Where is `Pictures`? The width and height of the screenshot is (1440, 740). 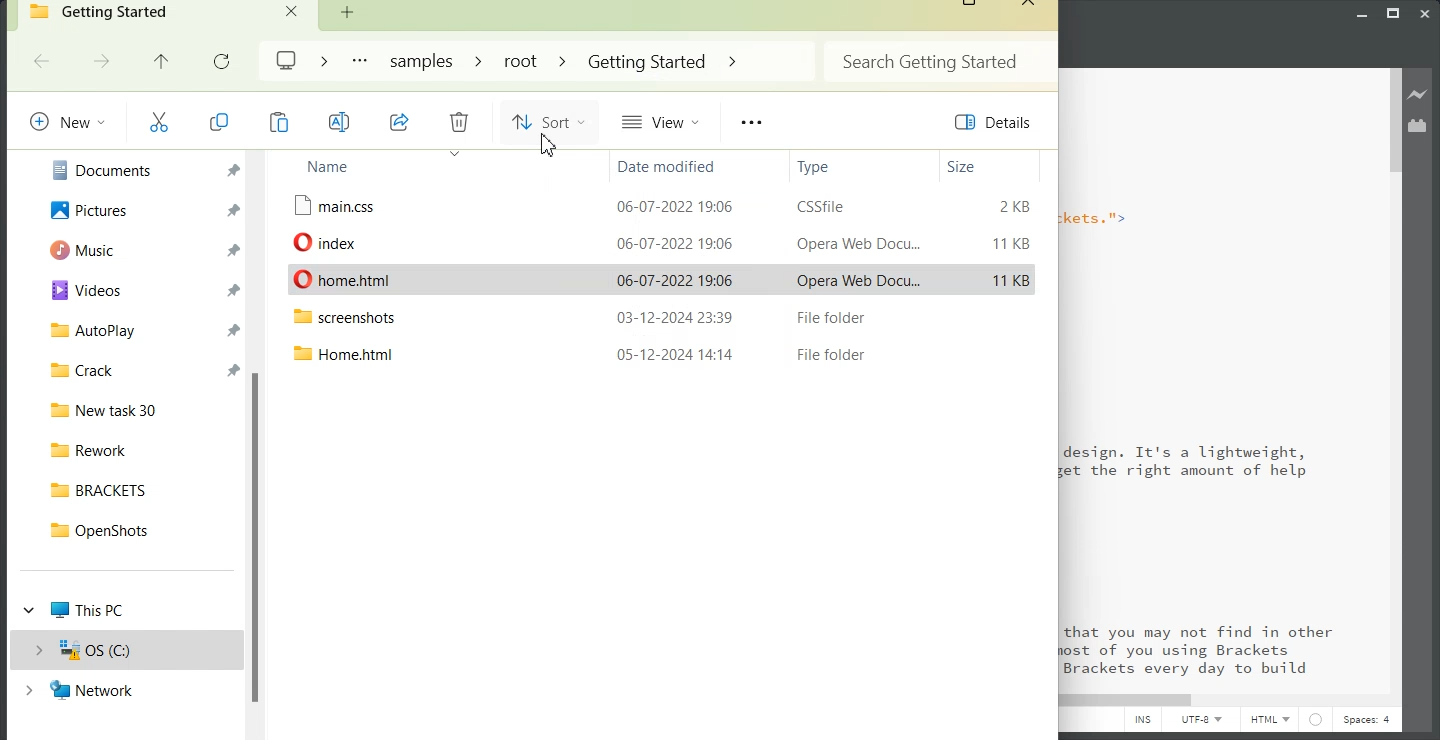 Pictures is located at coordinates (138, 208).